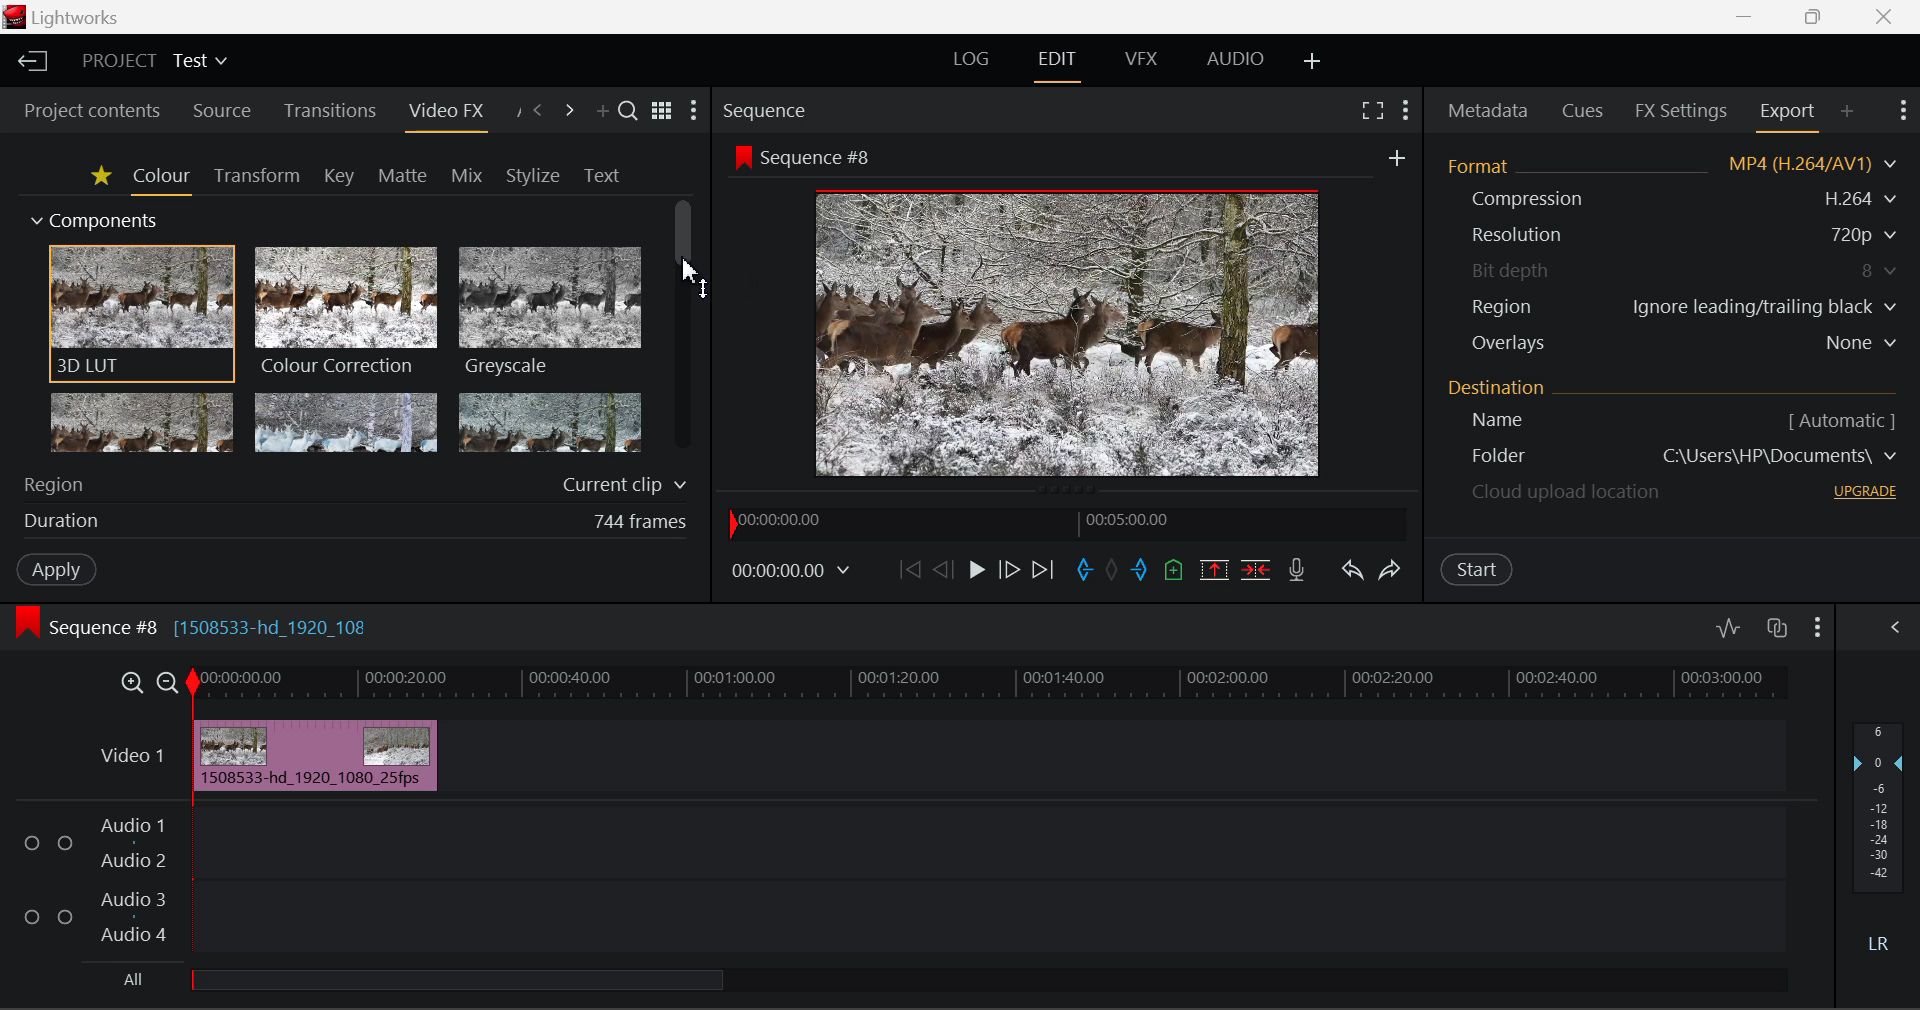 The image size is (1920, 1010). Describe the element at coordinates (154, 58) in the screenshot. I see `Project Title` at that location.